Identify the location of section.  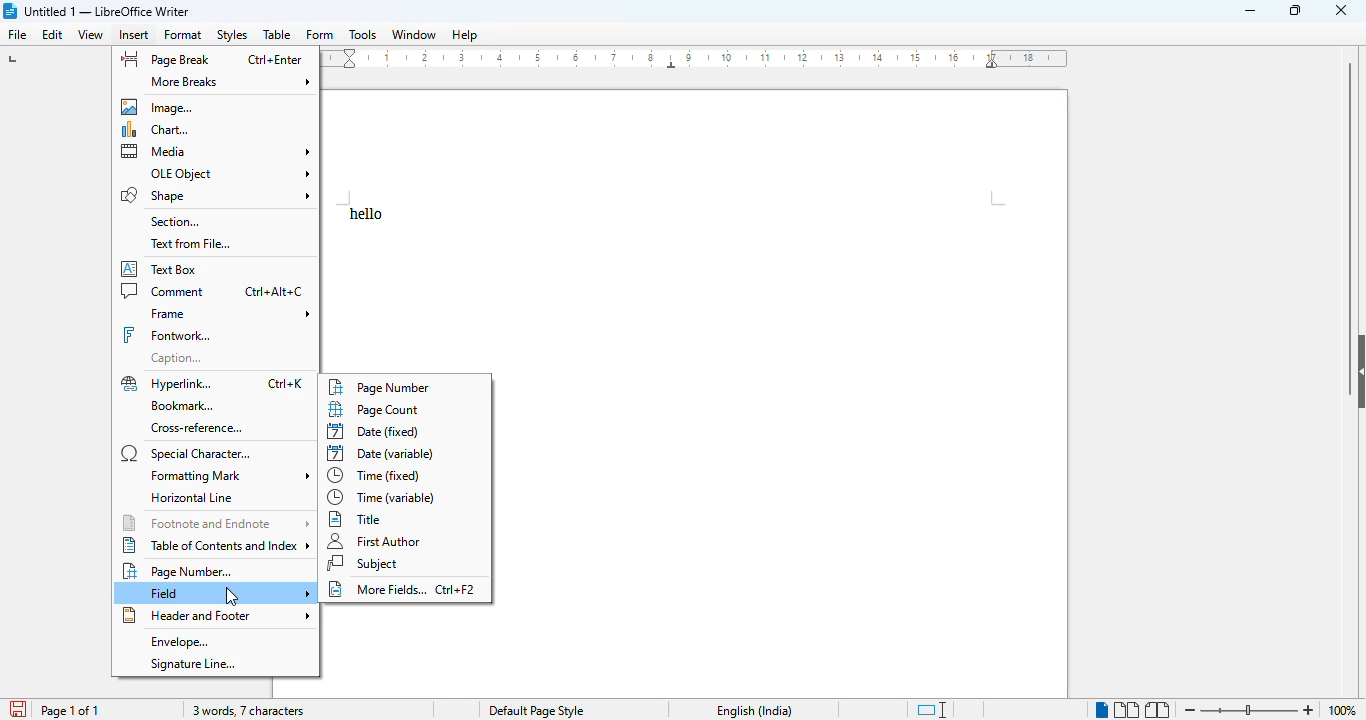
(175, 222).